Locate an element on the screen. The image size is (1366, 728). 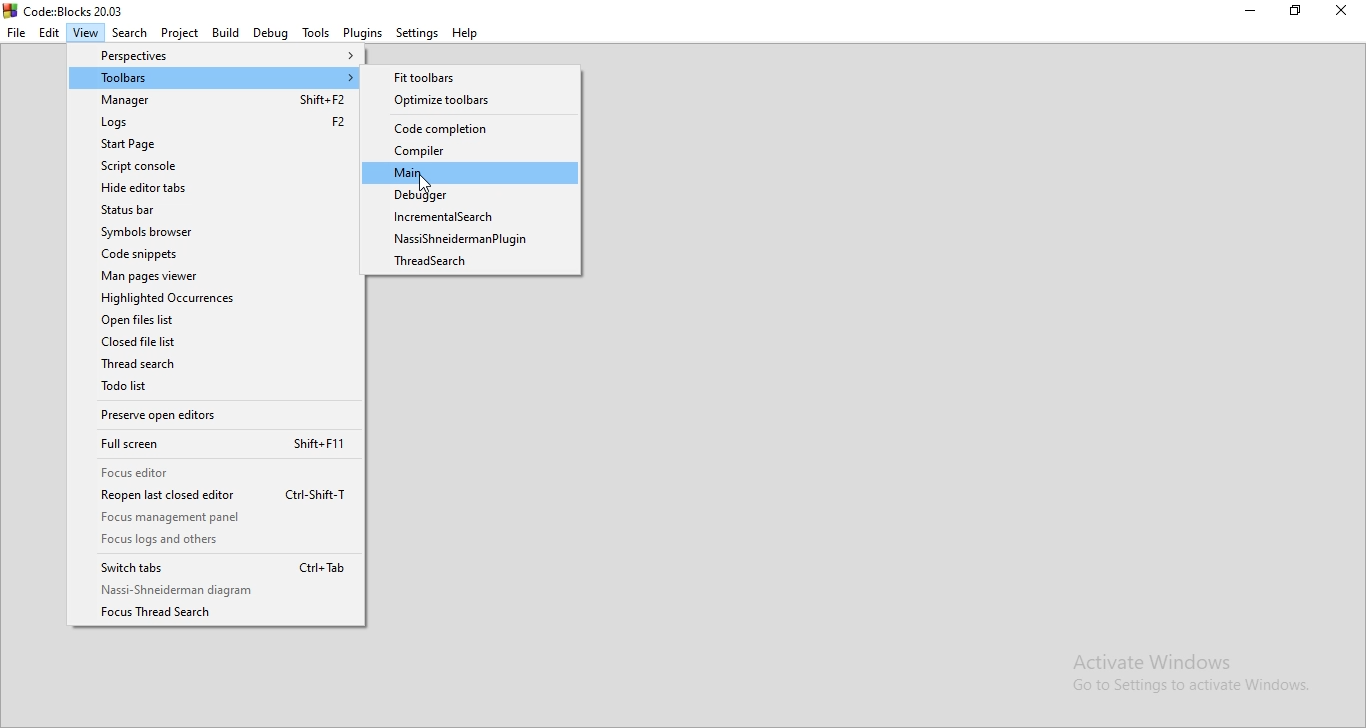
ThreadSearch is located at coordinates (473, 263).